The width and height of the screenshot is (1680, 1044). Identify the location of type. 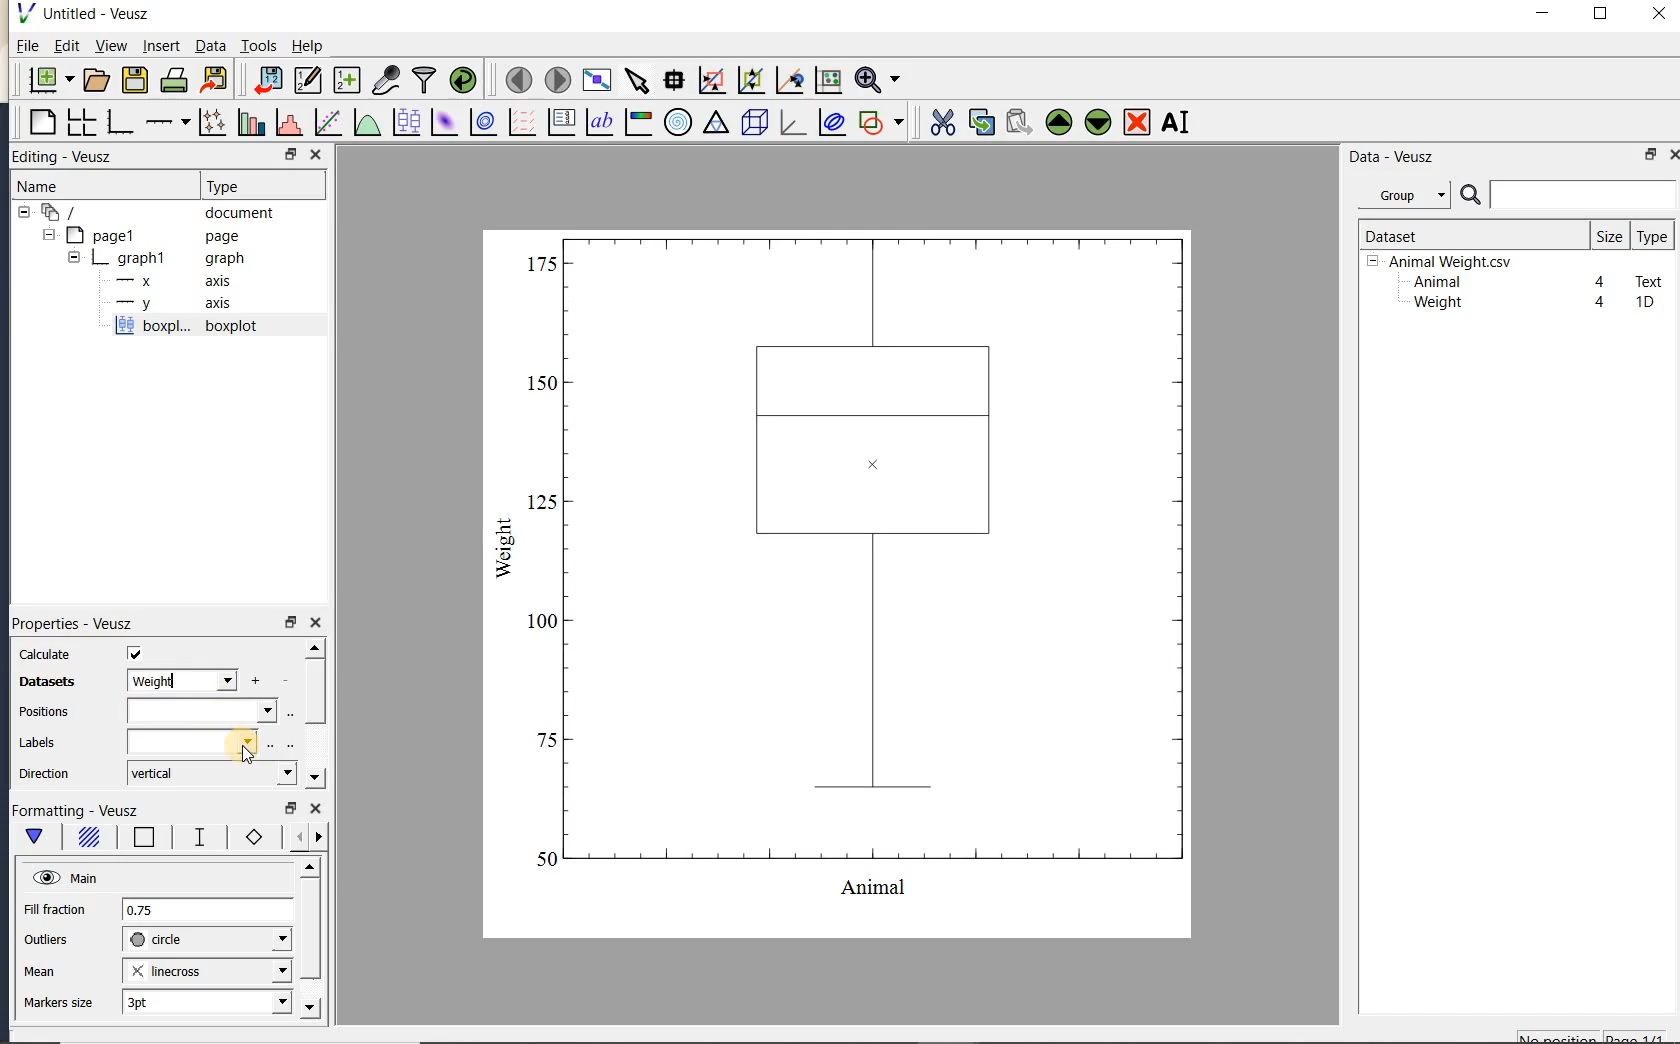
(1651, 236).